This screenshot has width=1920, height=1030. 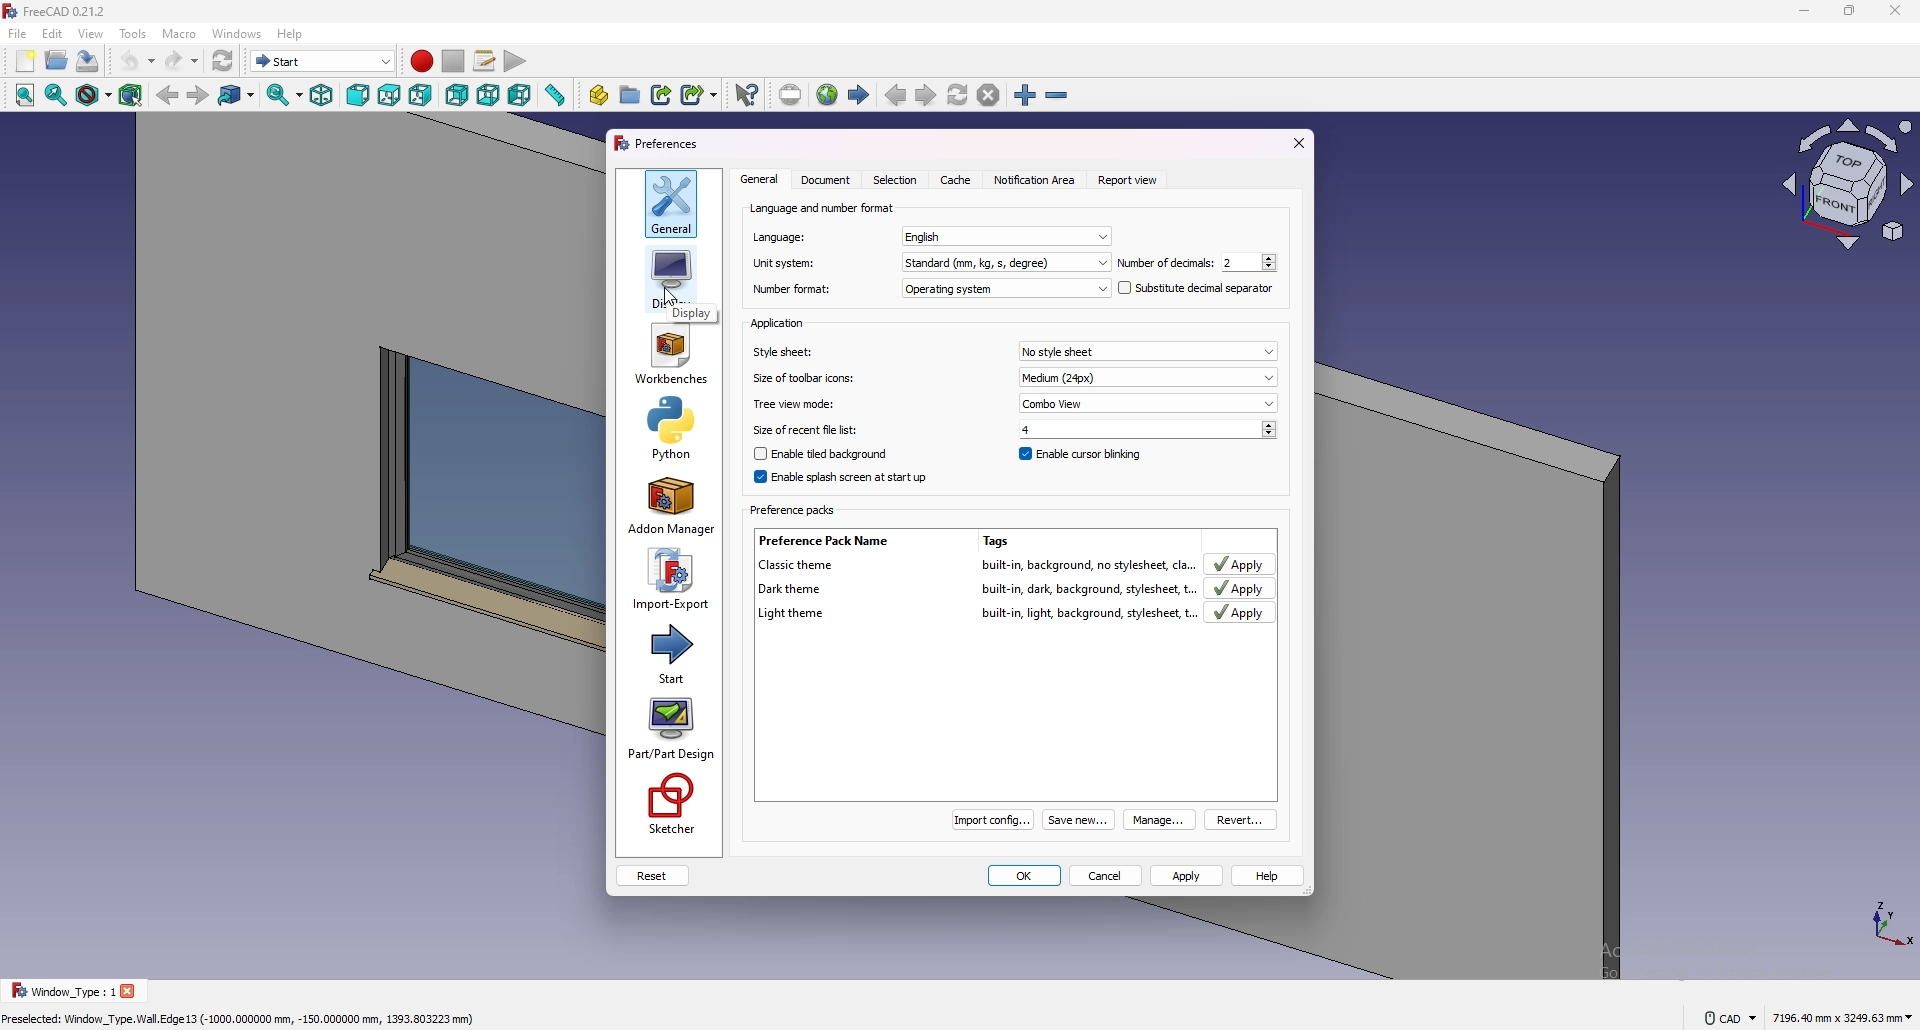 What do you see at coordinates (88, 60) in the screenshot?
I see `save` at bounding box center [88, 60].